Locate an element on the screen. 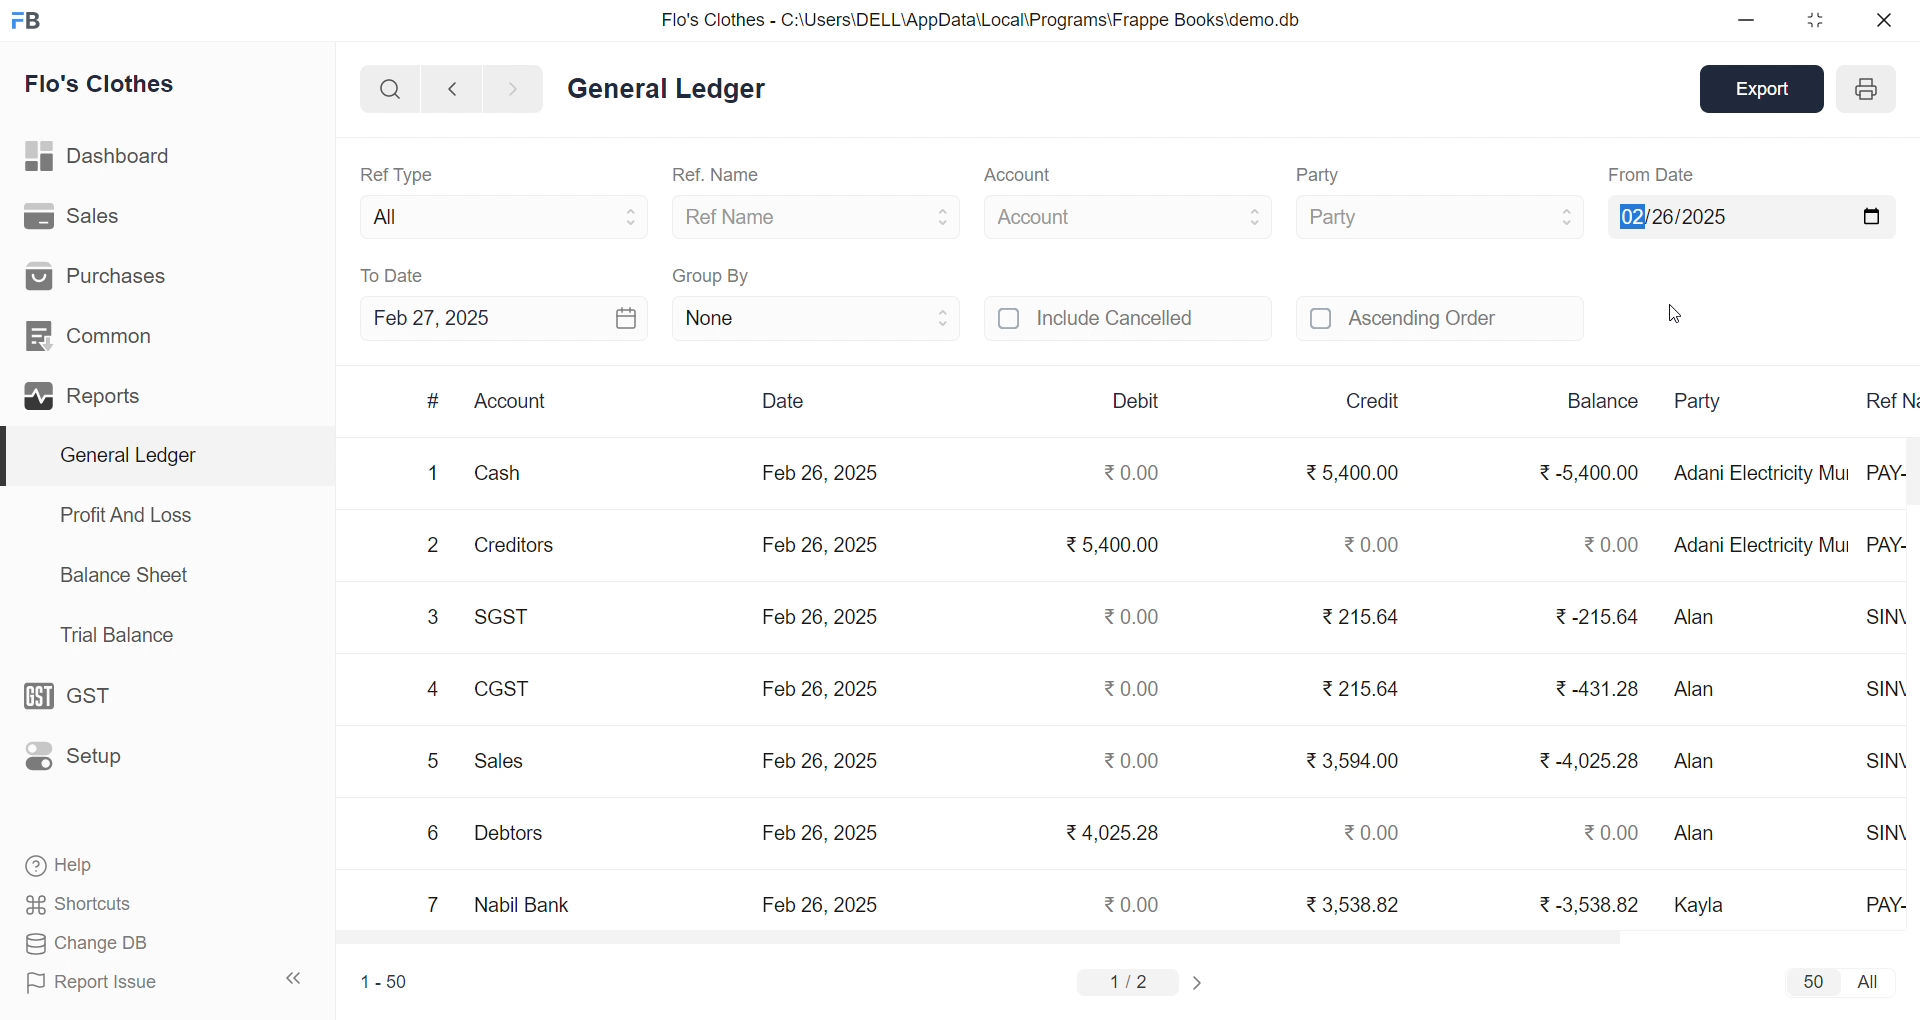 Image resolution: width=1920 pixels, height=1020 pixels. ₹ -5,400.00 is located at coordinates (1585, 472).